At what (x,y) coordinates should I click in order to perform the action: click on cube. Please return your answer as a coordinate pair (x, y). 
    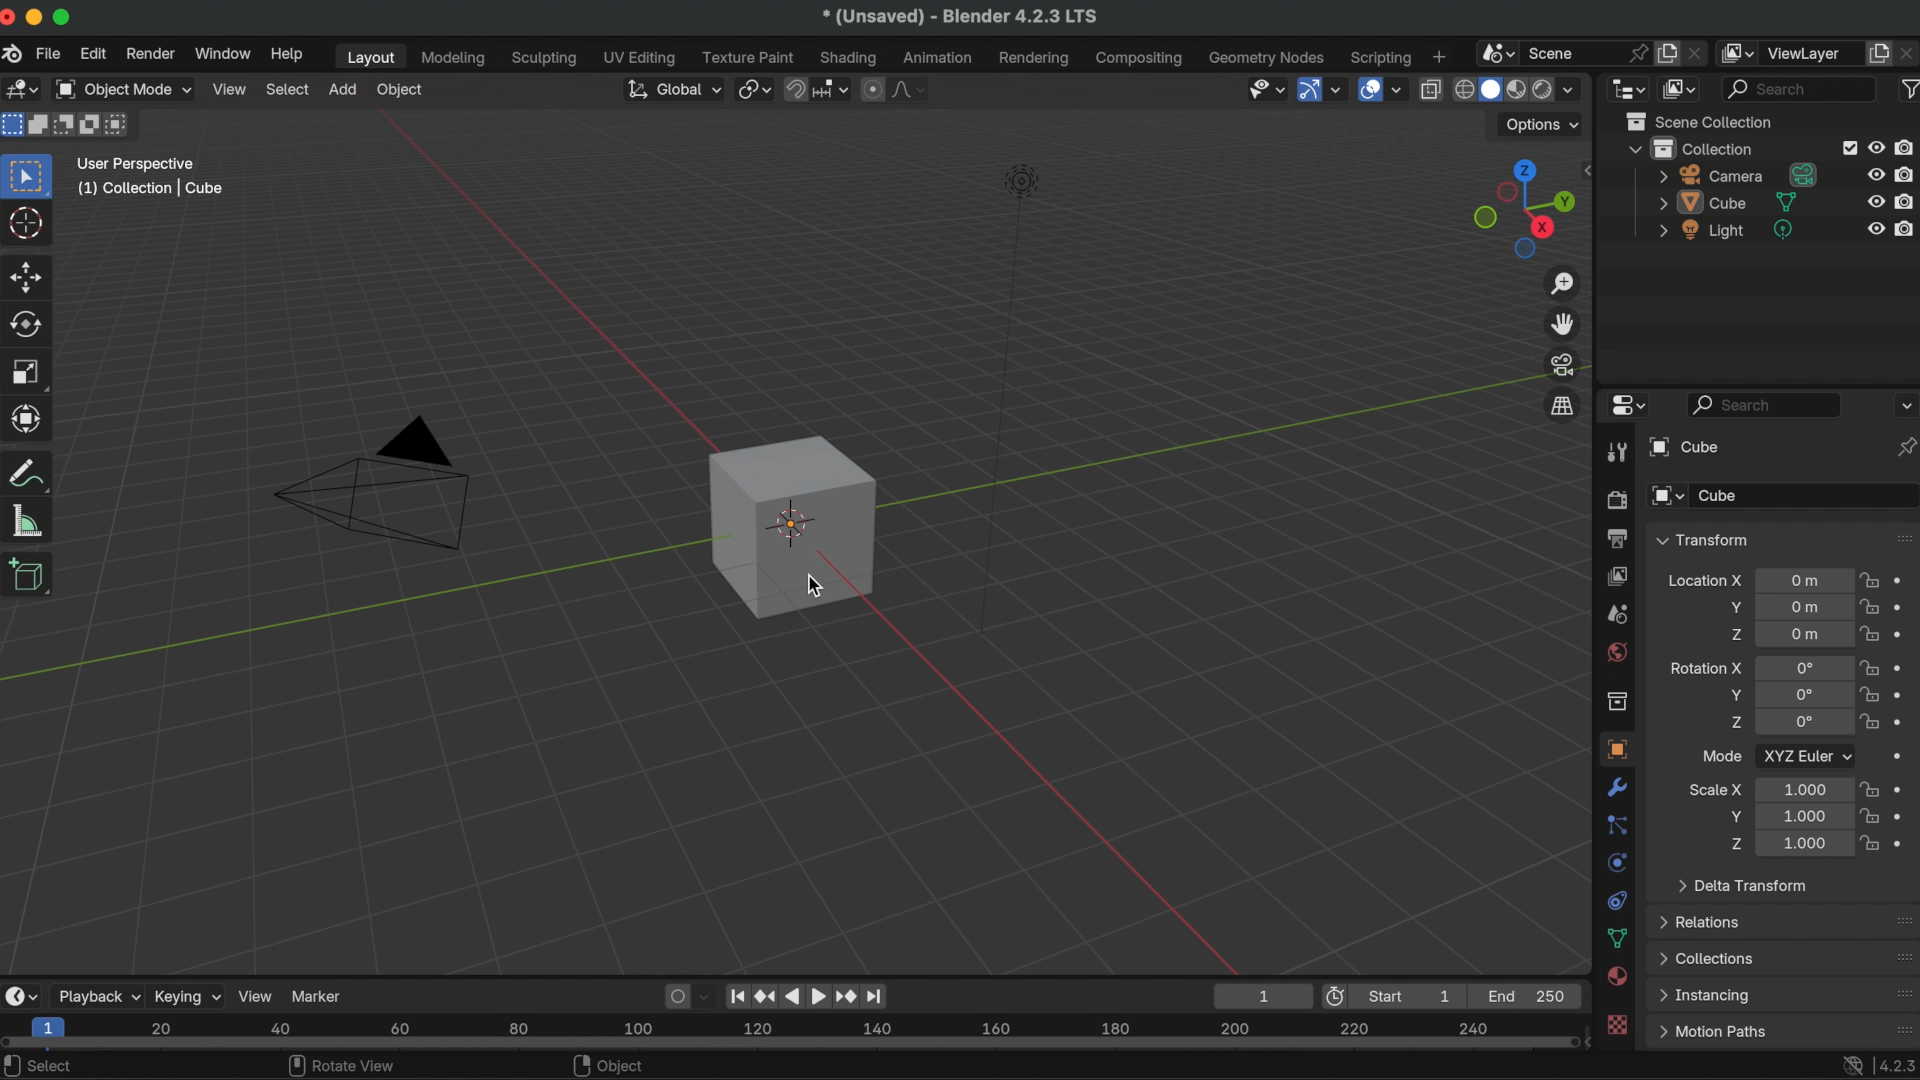
    Looking at the image, I should click on (1681, 447).